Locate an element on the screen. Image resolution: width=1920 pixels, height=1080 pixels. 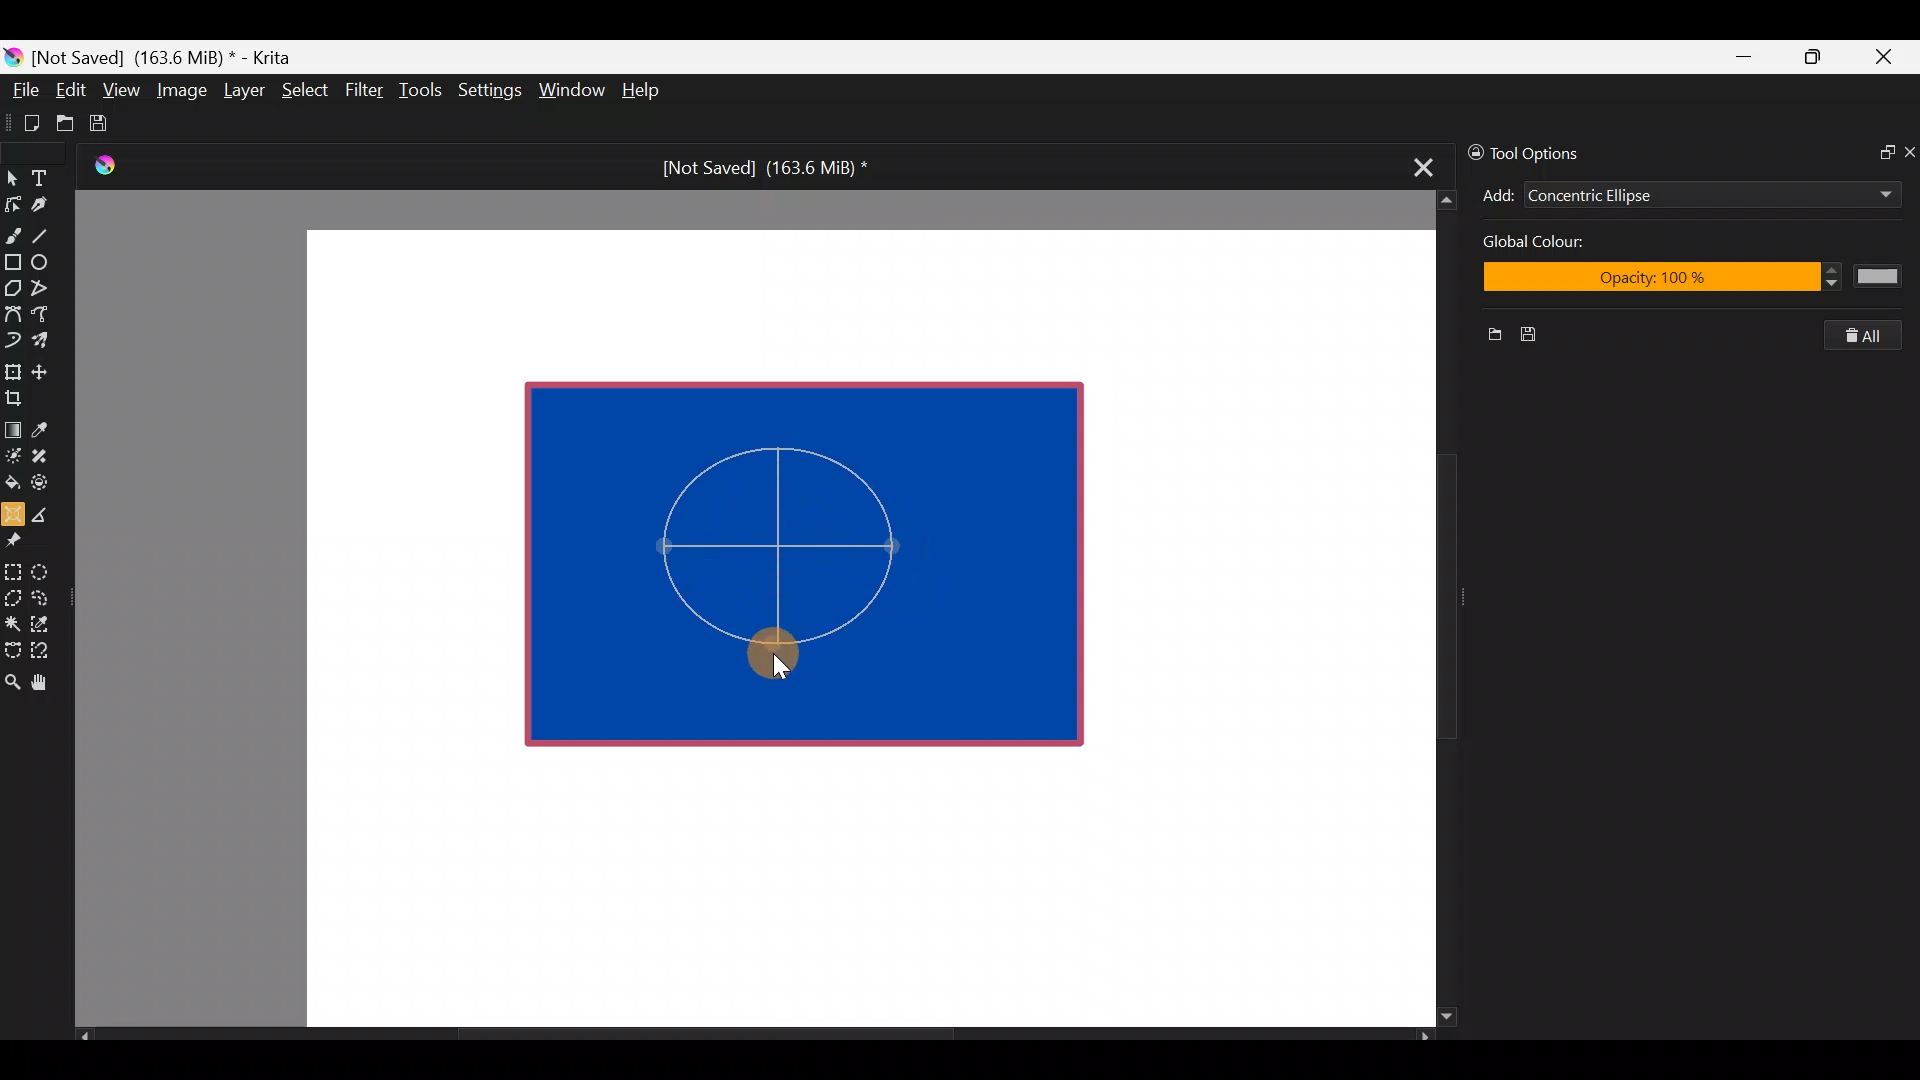
Colourise mask tool is located at coordinates (13, 453).